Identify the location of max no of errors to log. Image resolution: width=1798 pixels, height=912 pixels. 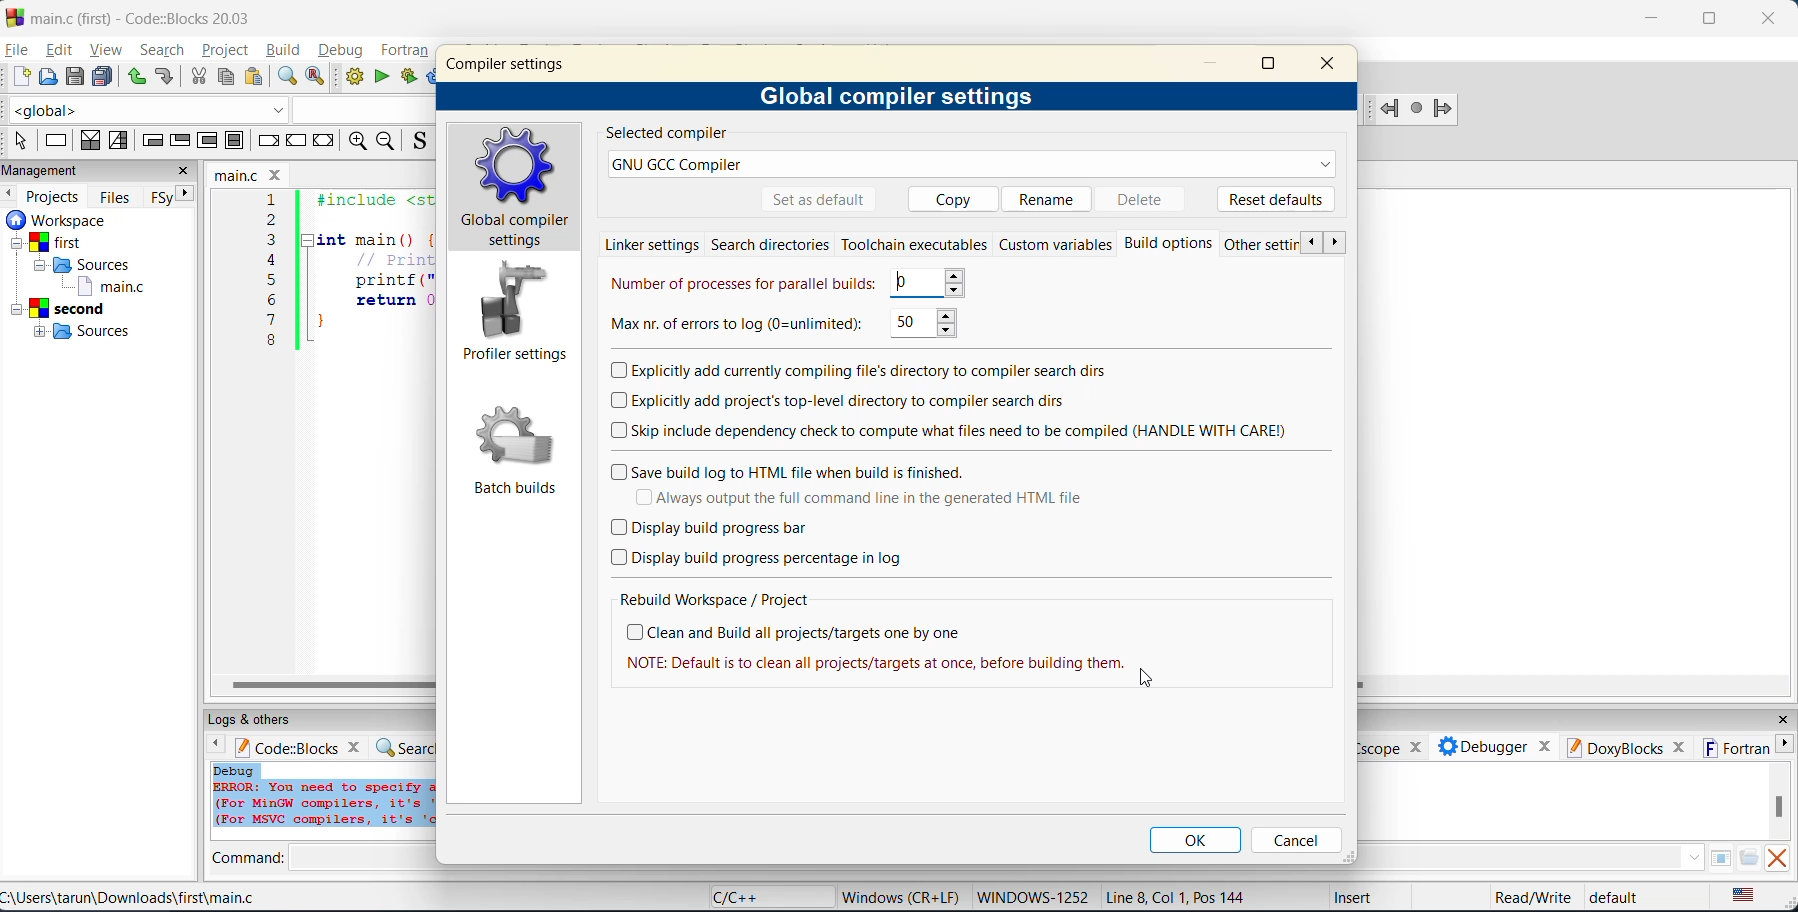
(788, 324).